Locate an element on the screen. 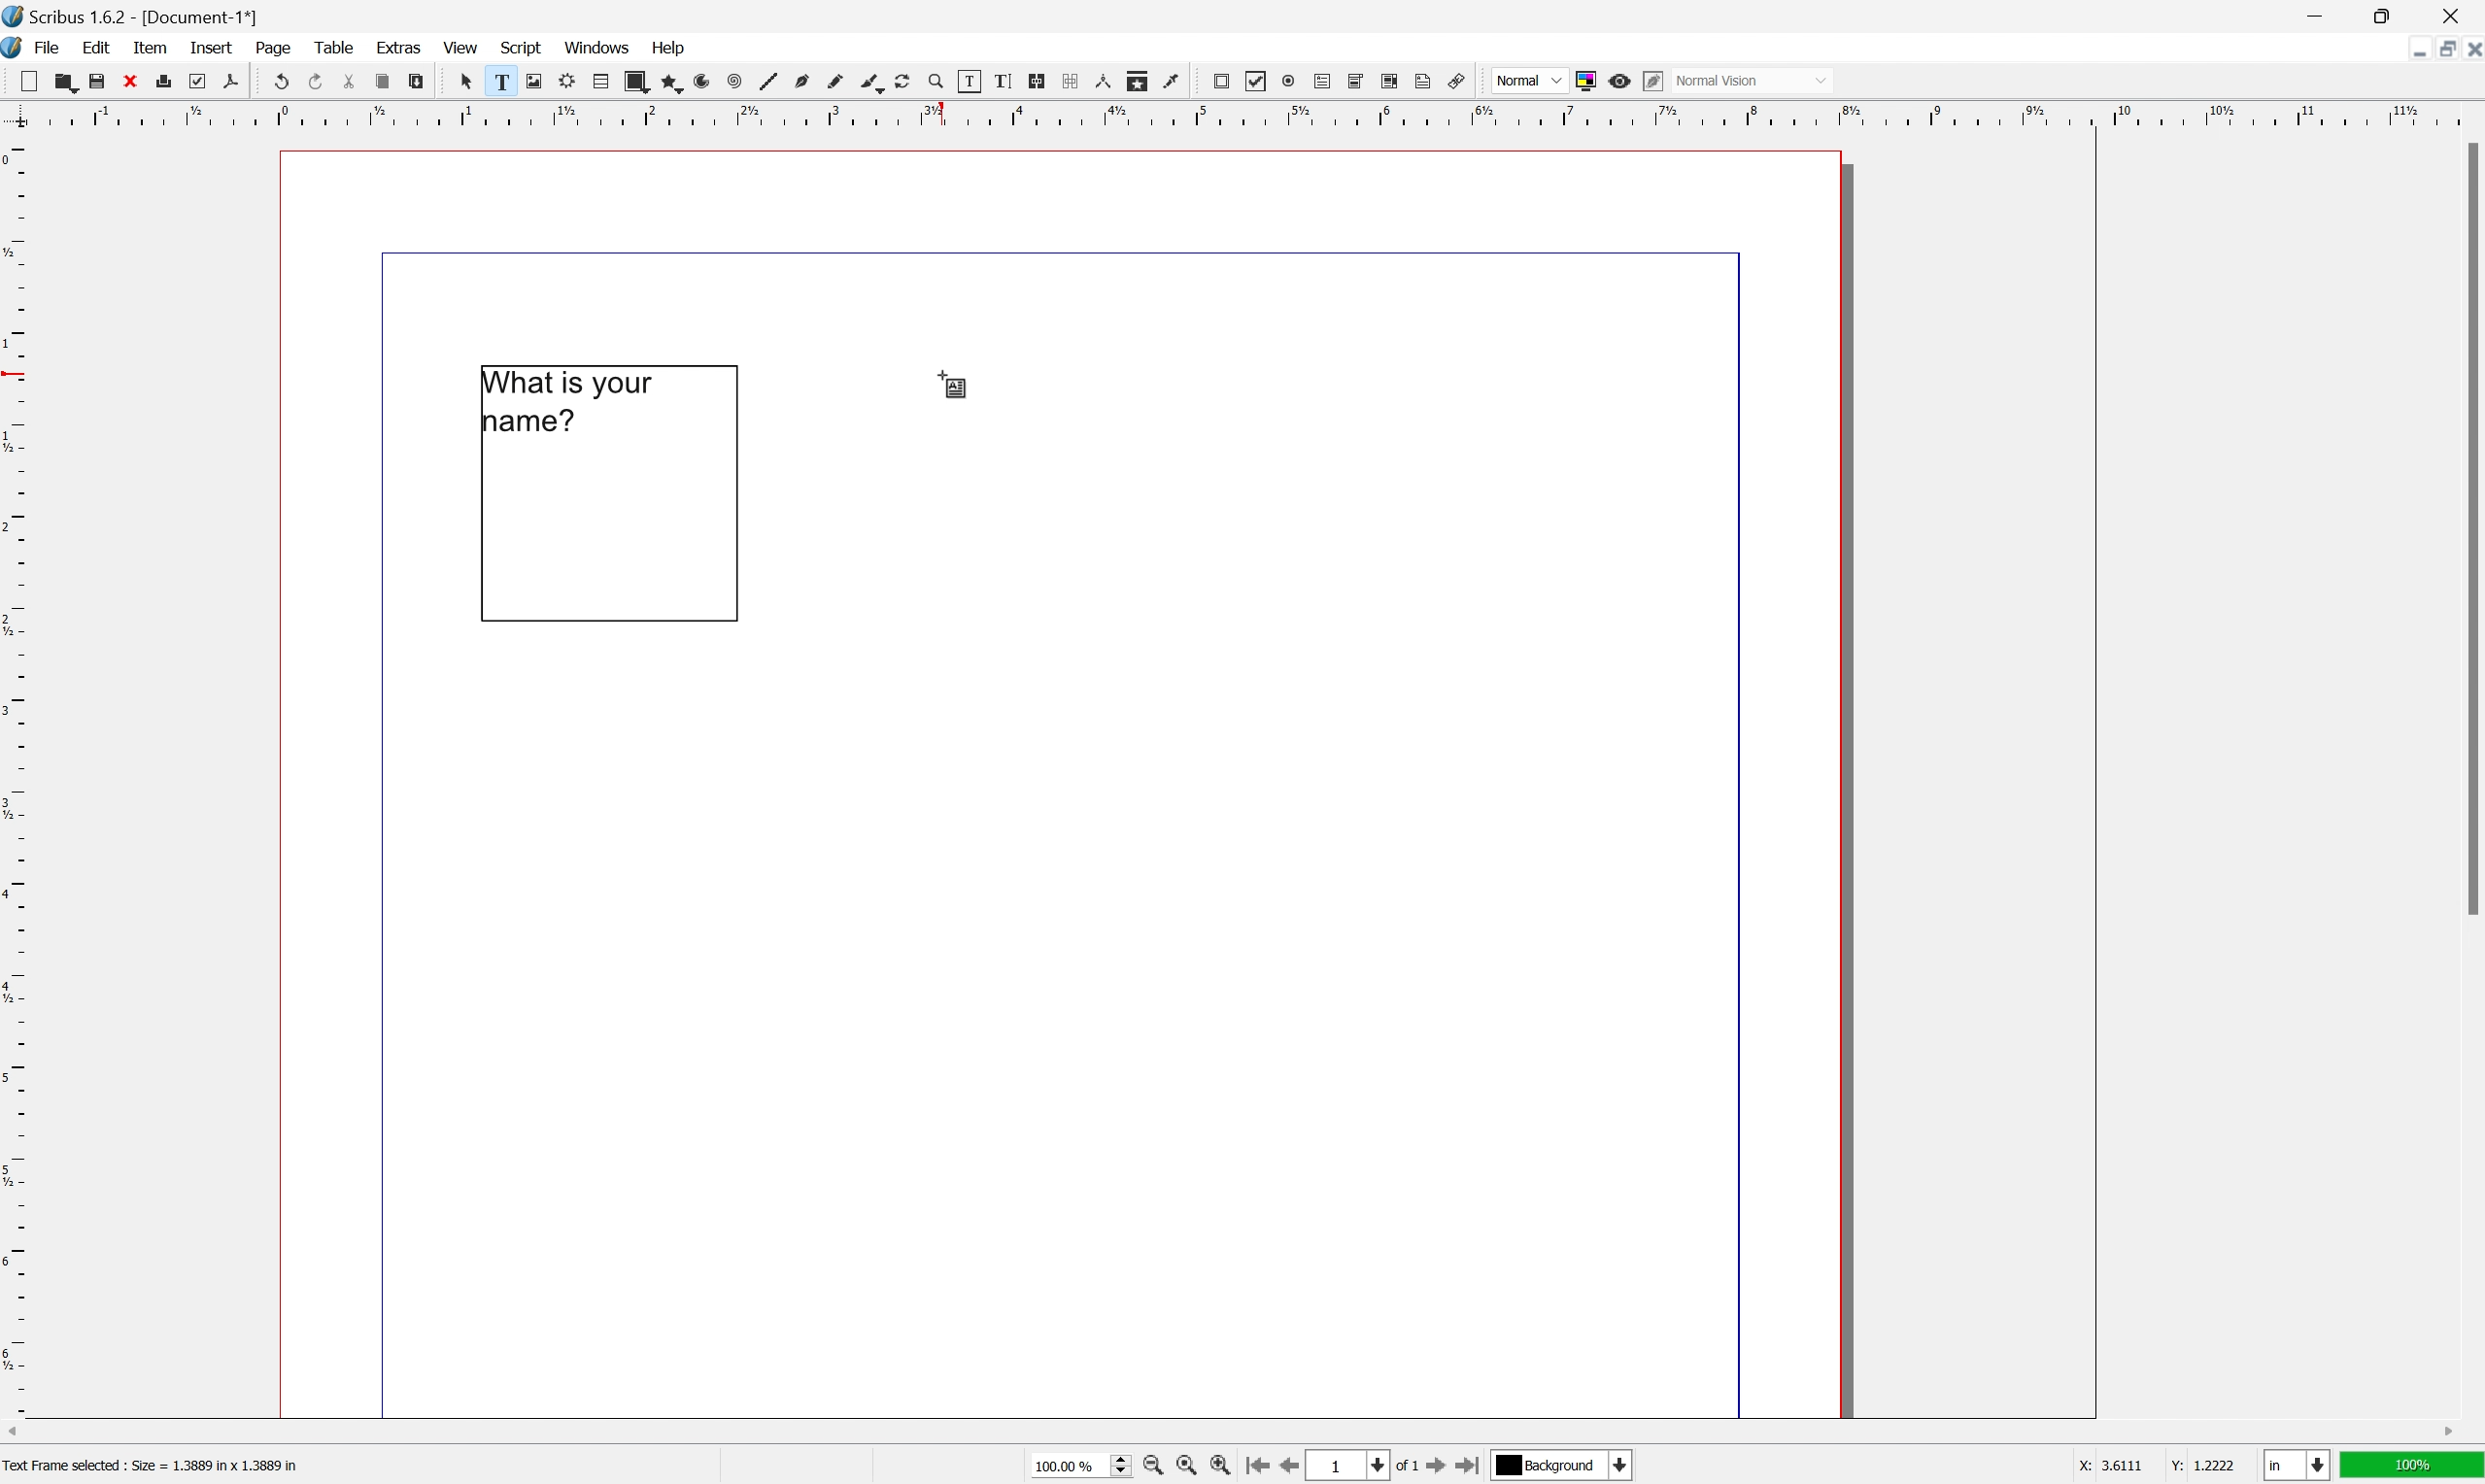 This screenshot has height=1484, width=2485. zoom in zoom out is located at coordinates (934, 82).